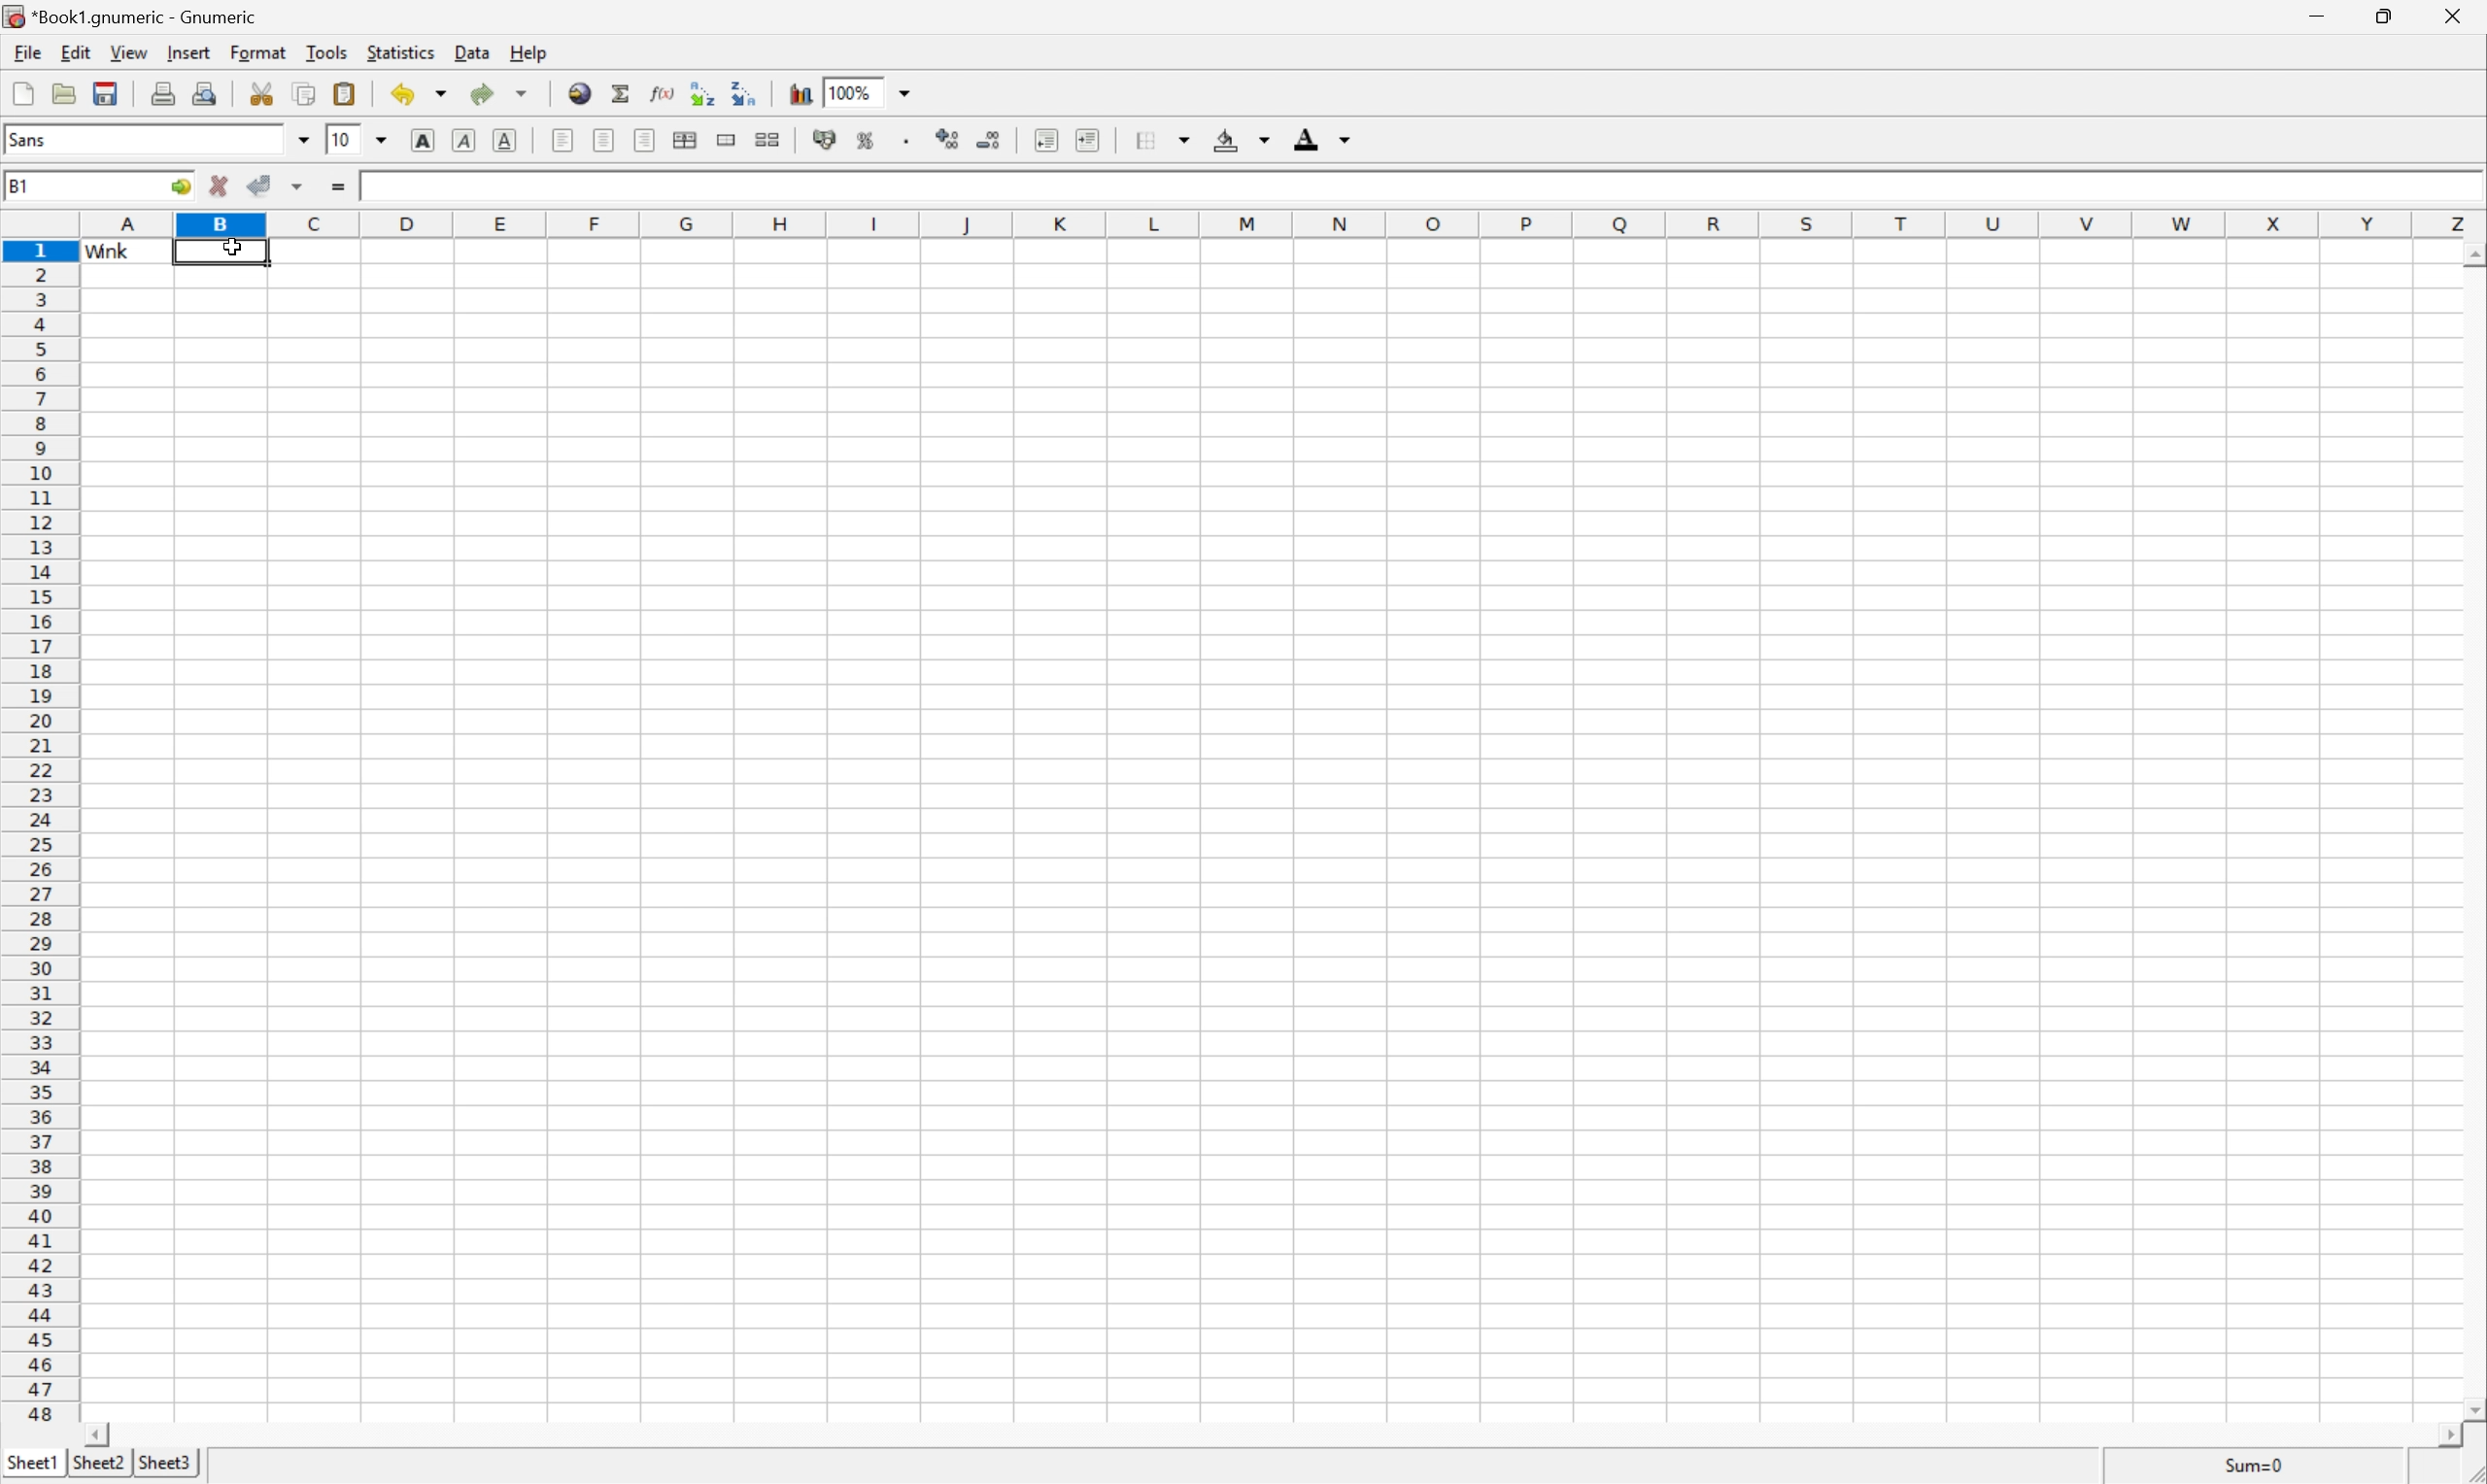 Image resolution: width=2487 pixels, height=1484 pixels. Describe the element at coordinates (854, 92) in the screenshot. I see `100%` at that location.